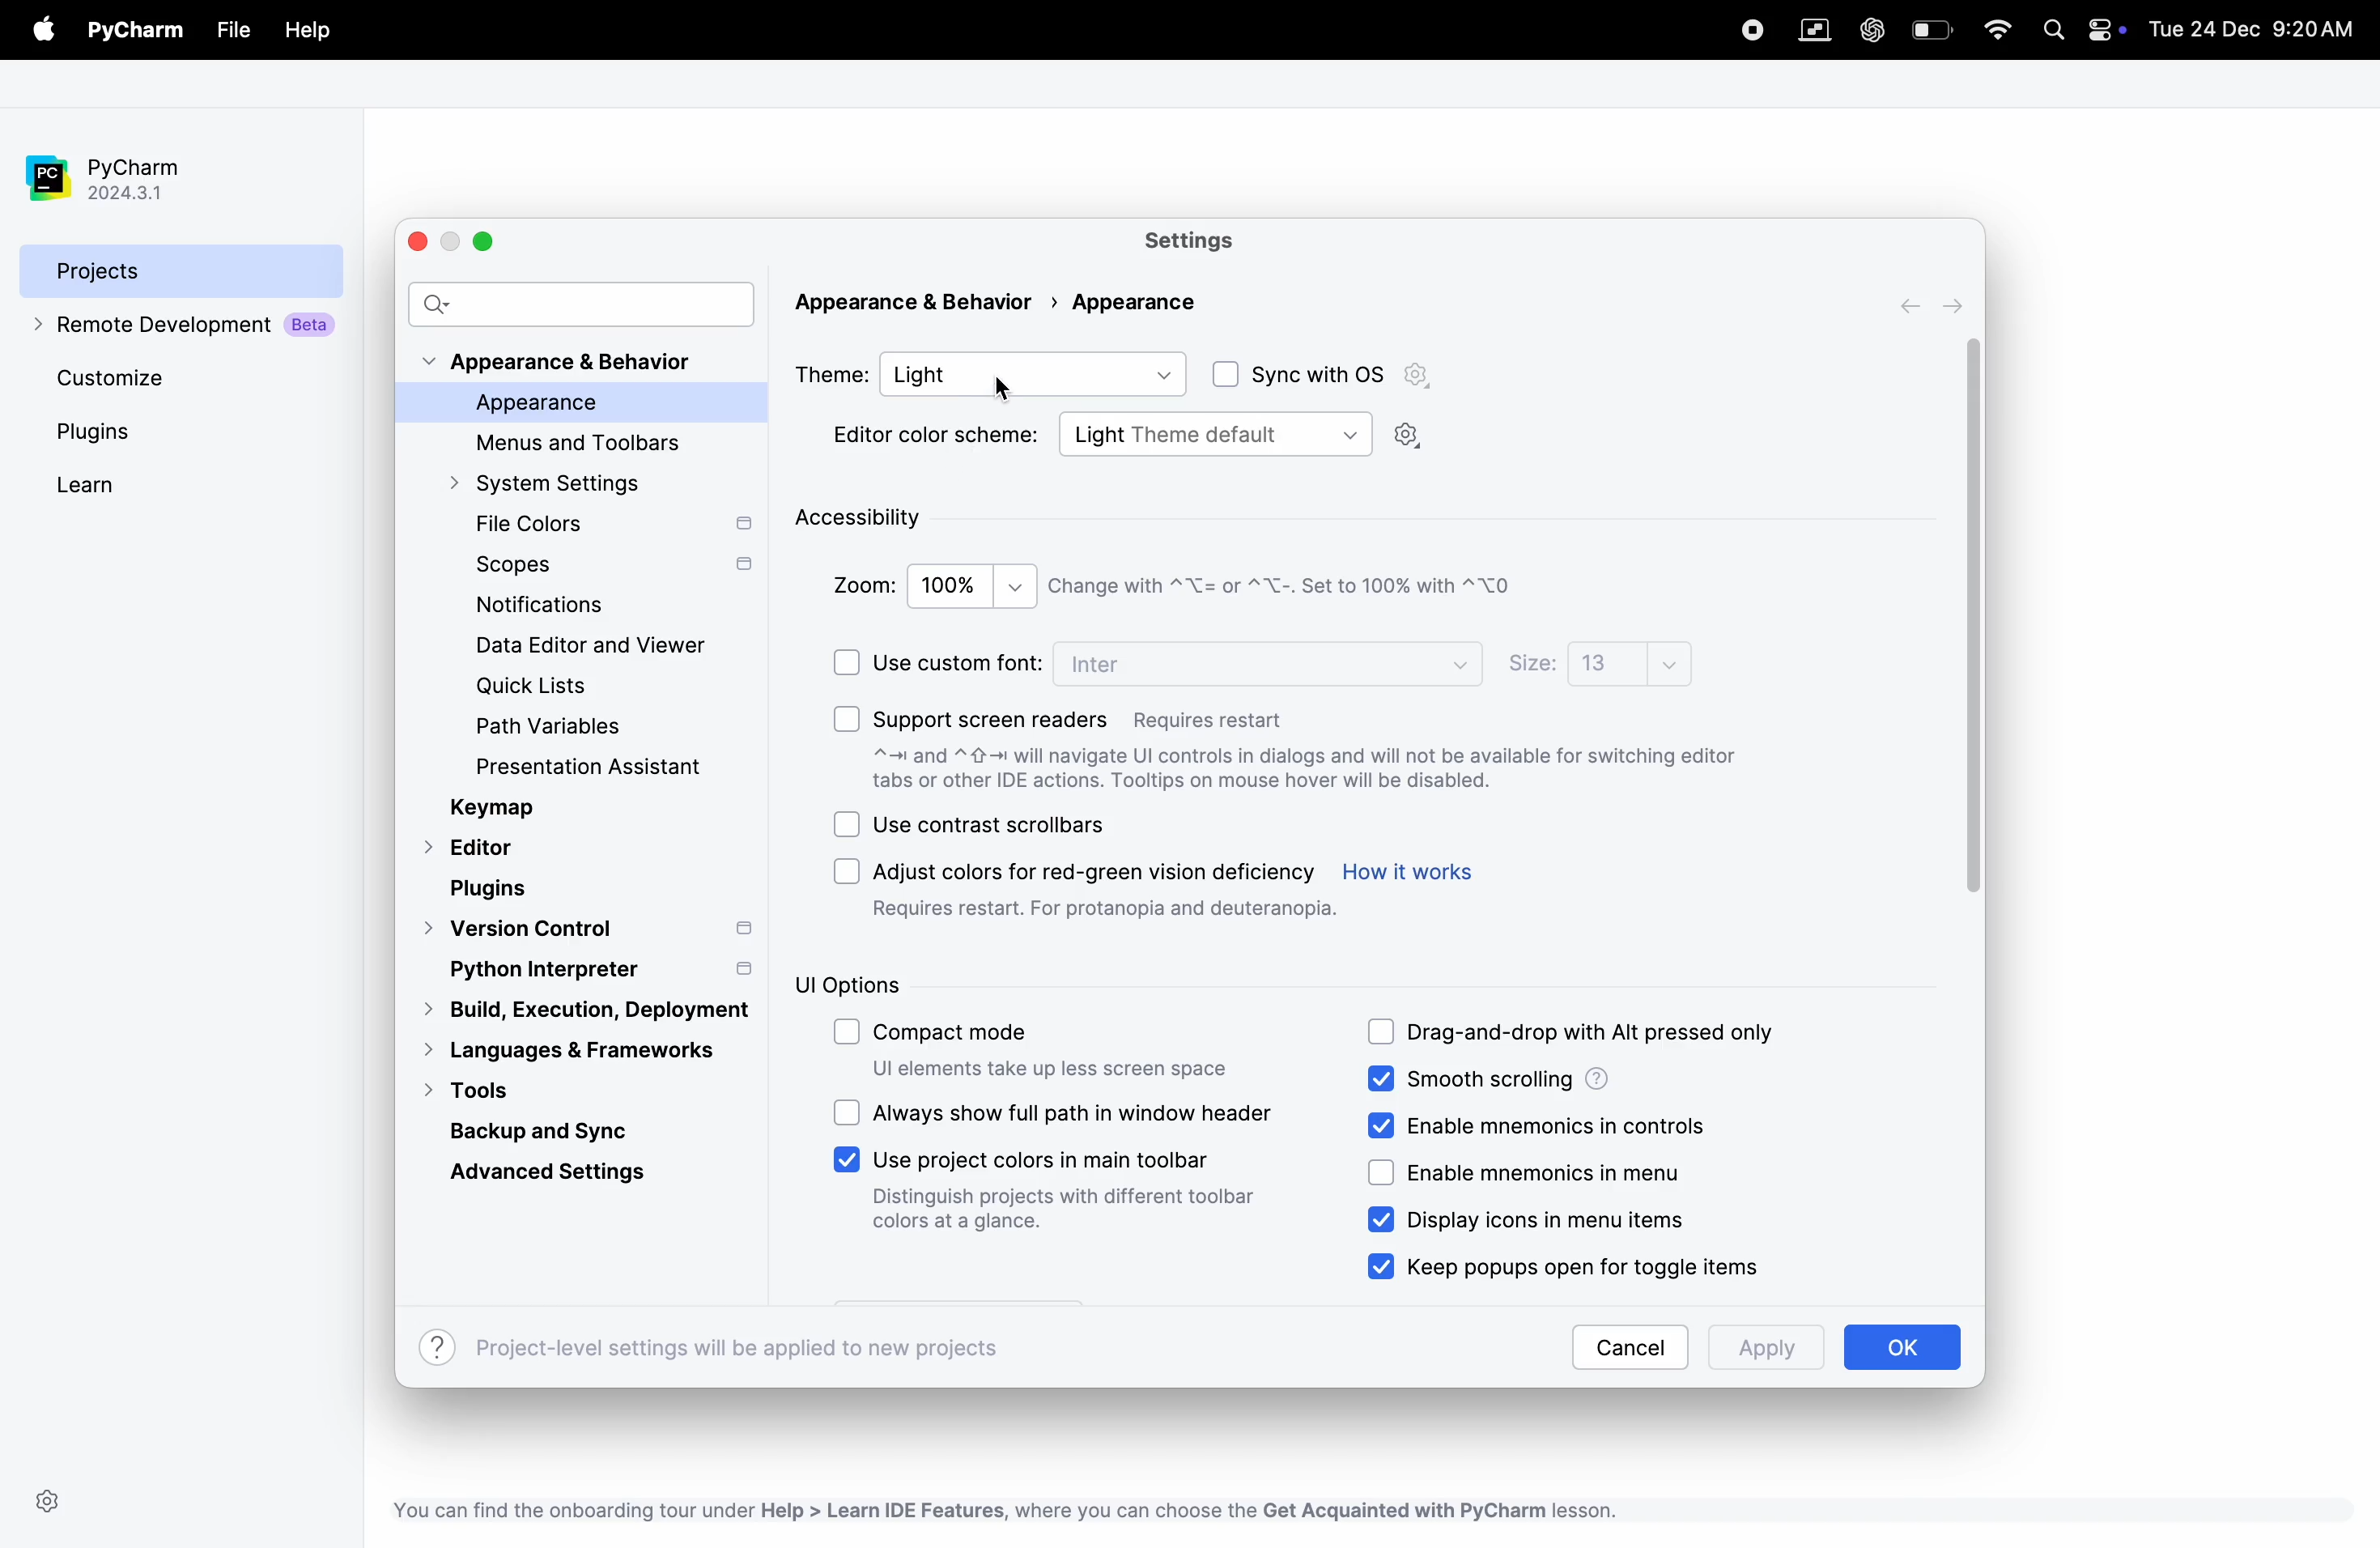 This screenshot has width=2380, height=1548. What do you see at coordinates (421, 241) in the screenshot?
I see `close` at bounding box center [421, 241].